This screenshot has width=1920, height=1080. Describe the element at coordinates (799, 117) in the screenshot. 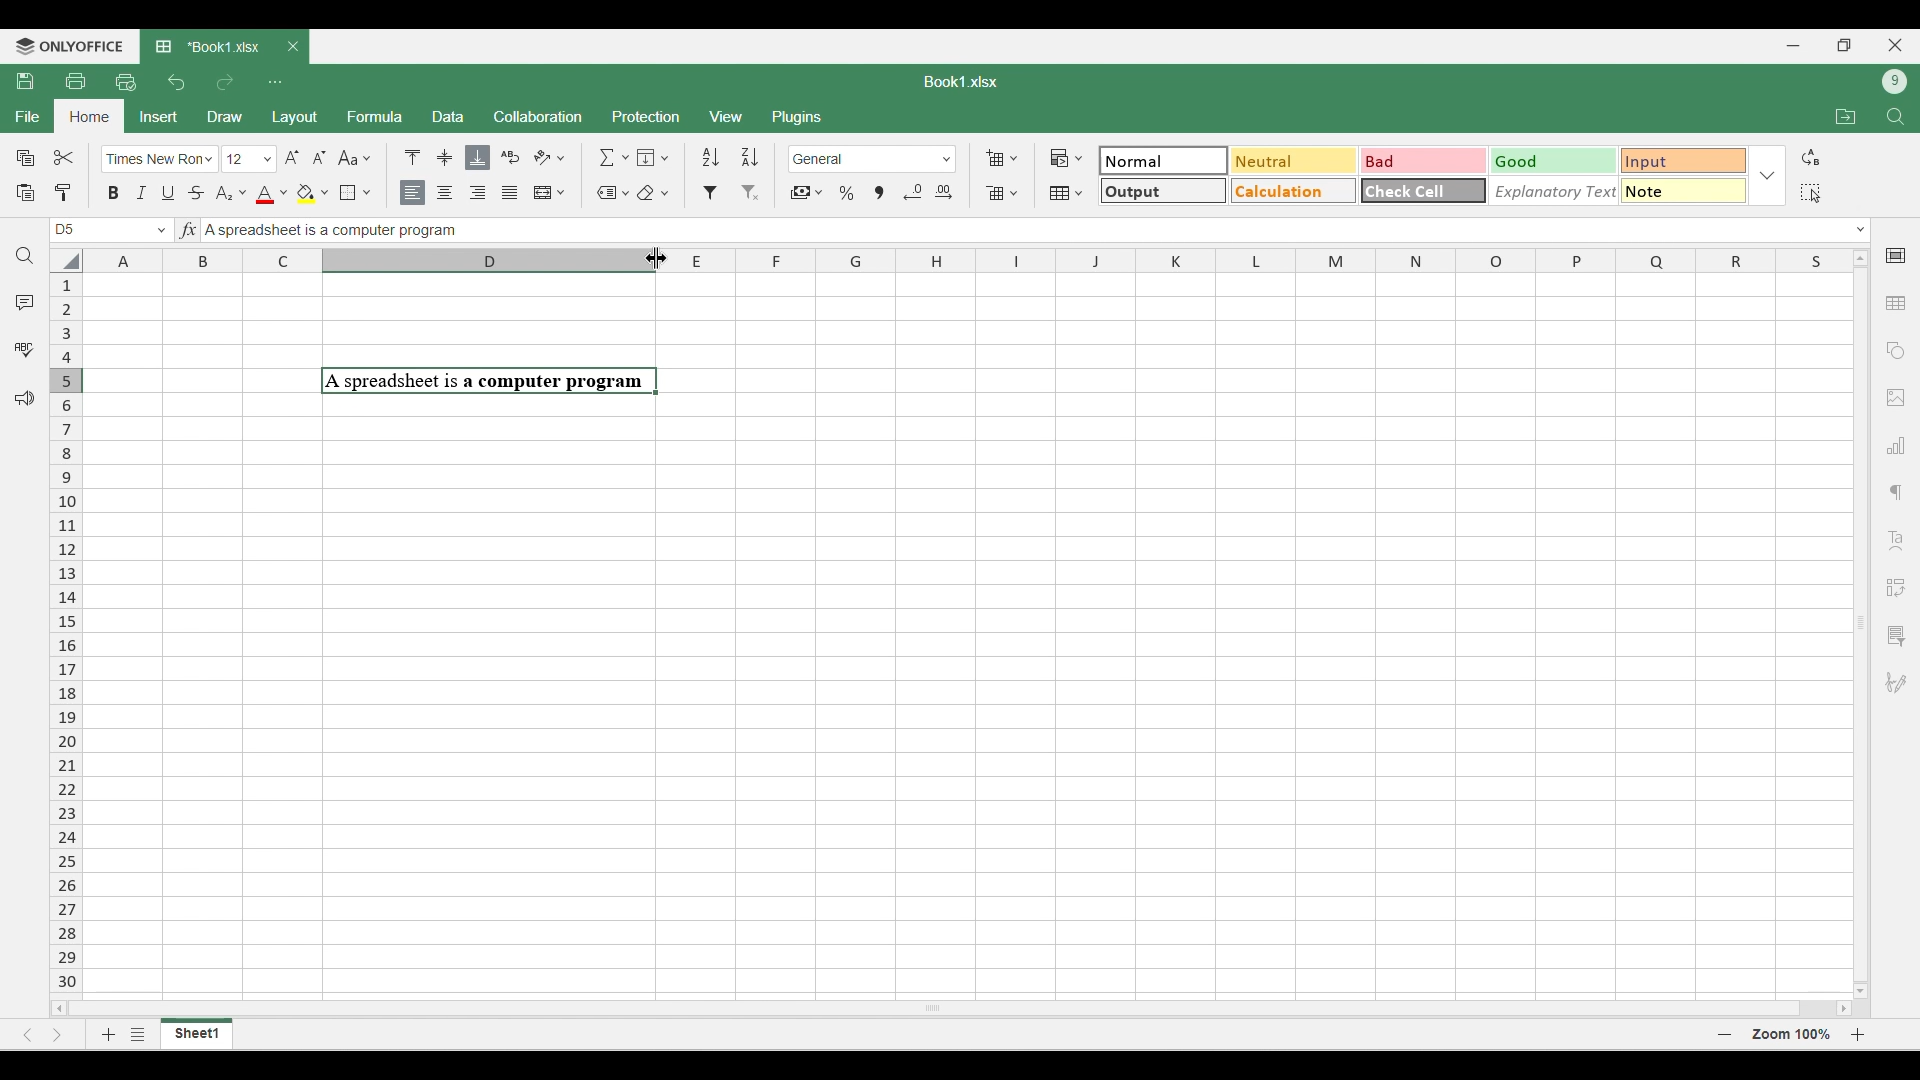

I see `Plugins menu` at that location.